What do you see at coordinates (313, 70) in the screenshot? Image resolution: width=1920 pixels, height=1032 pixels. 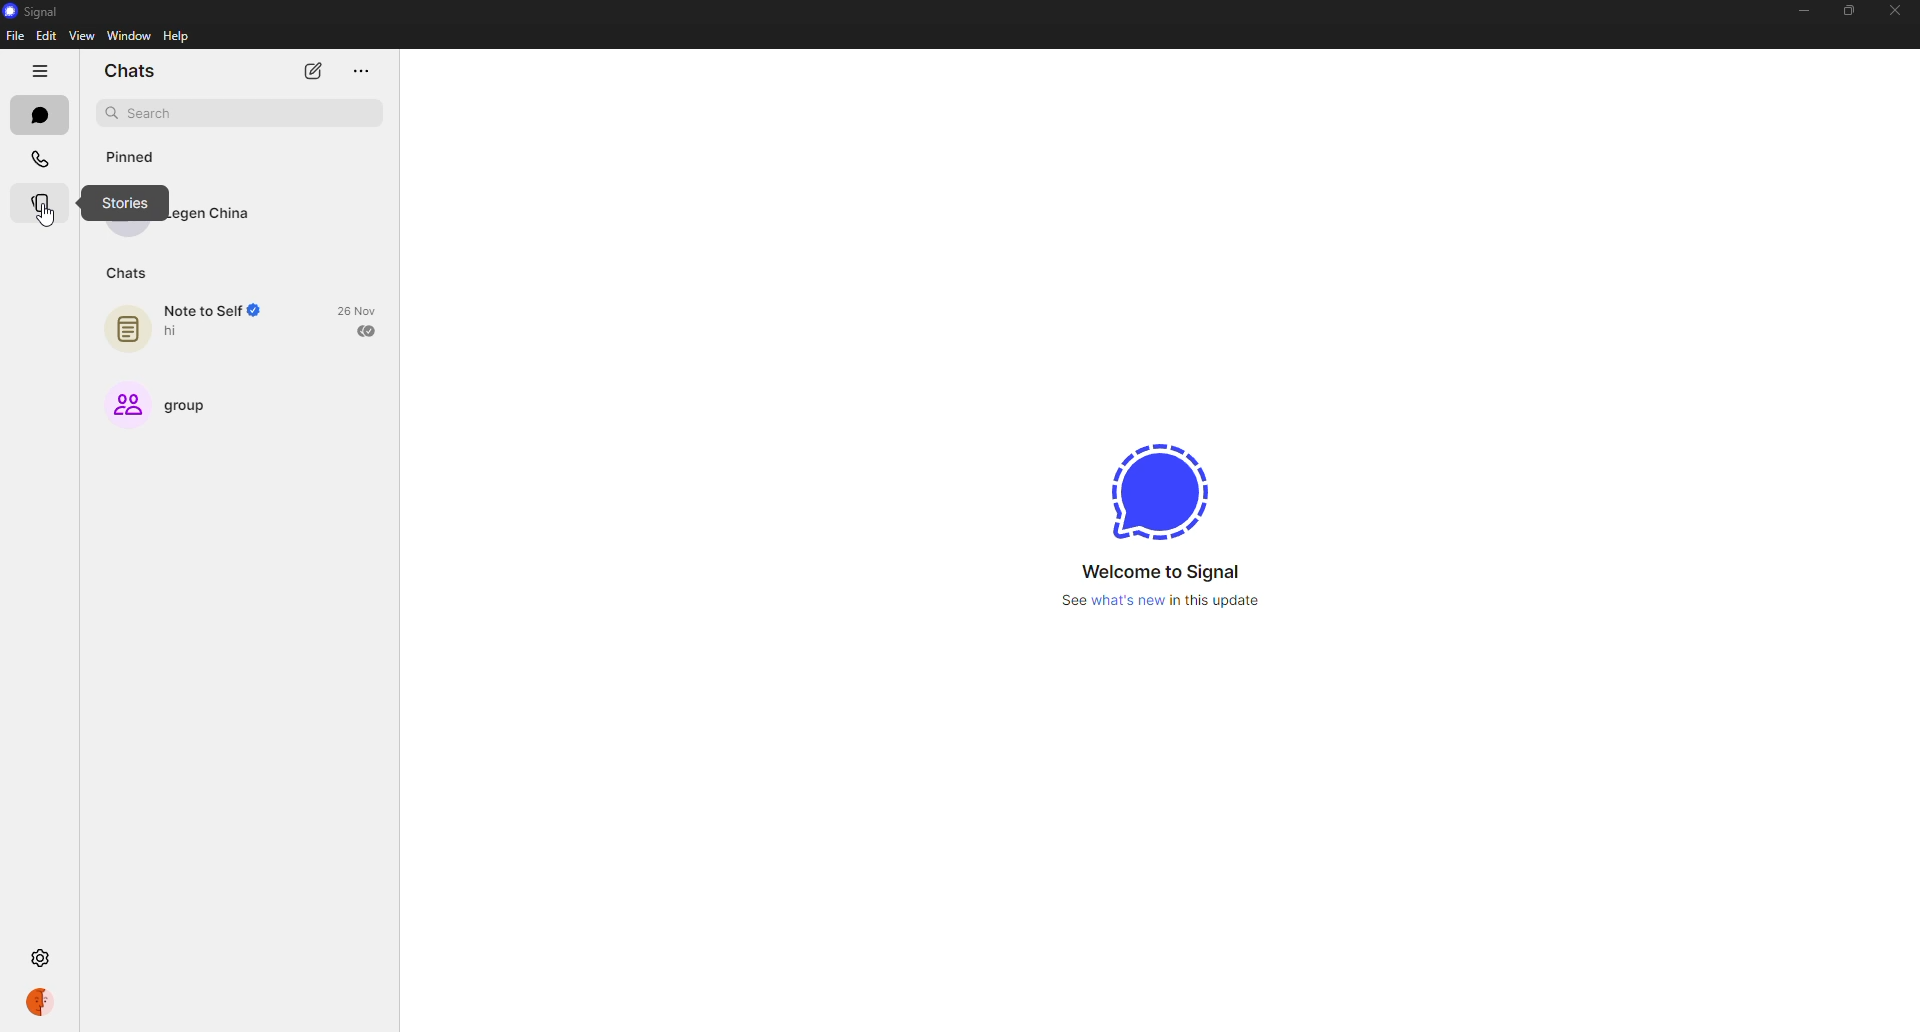 I see `new chat` at bounding box center [313, 70].